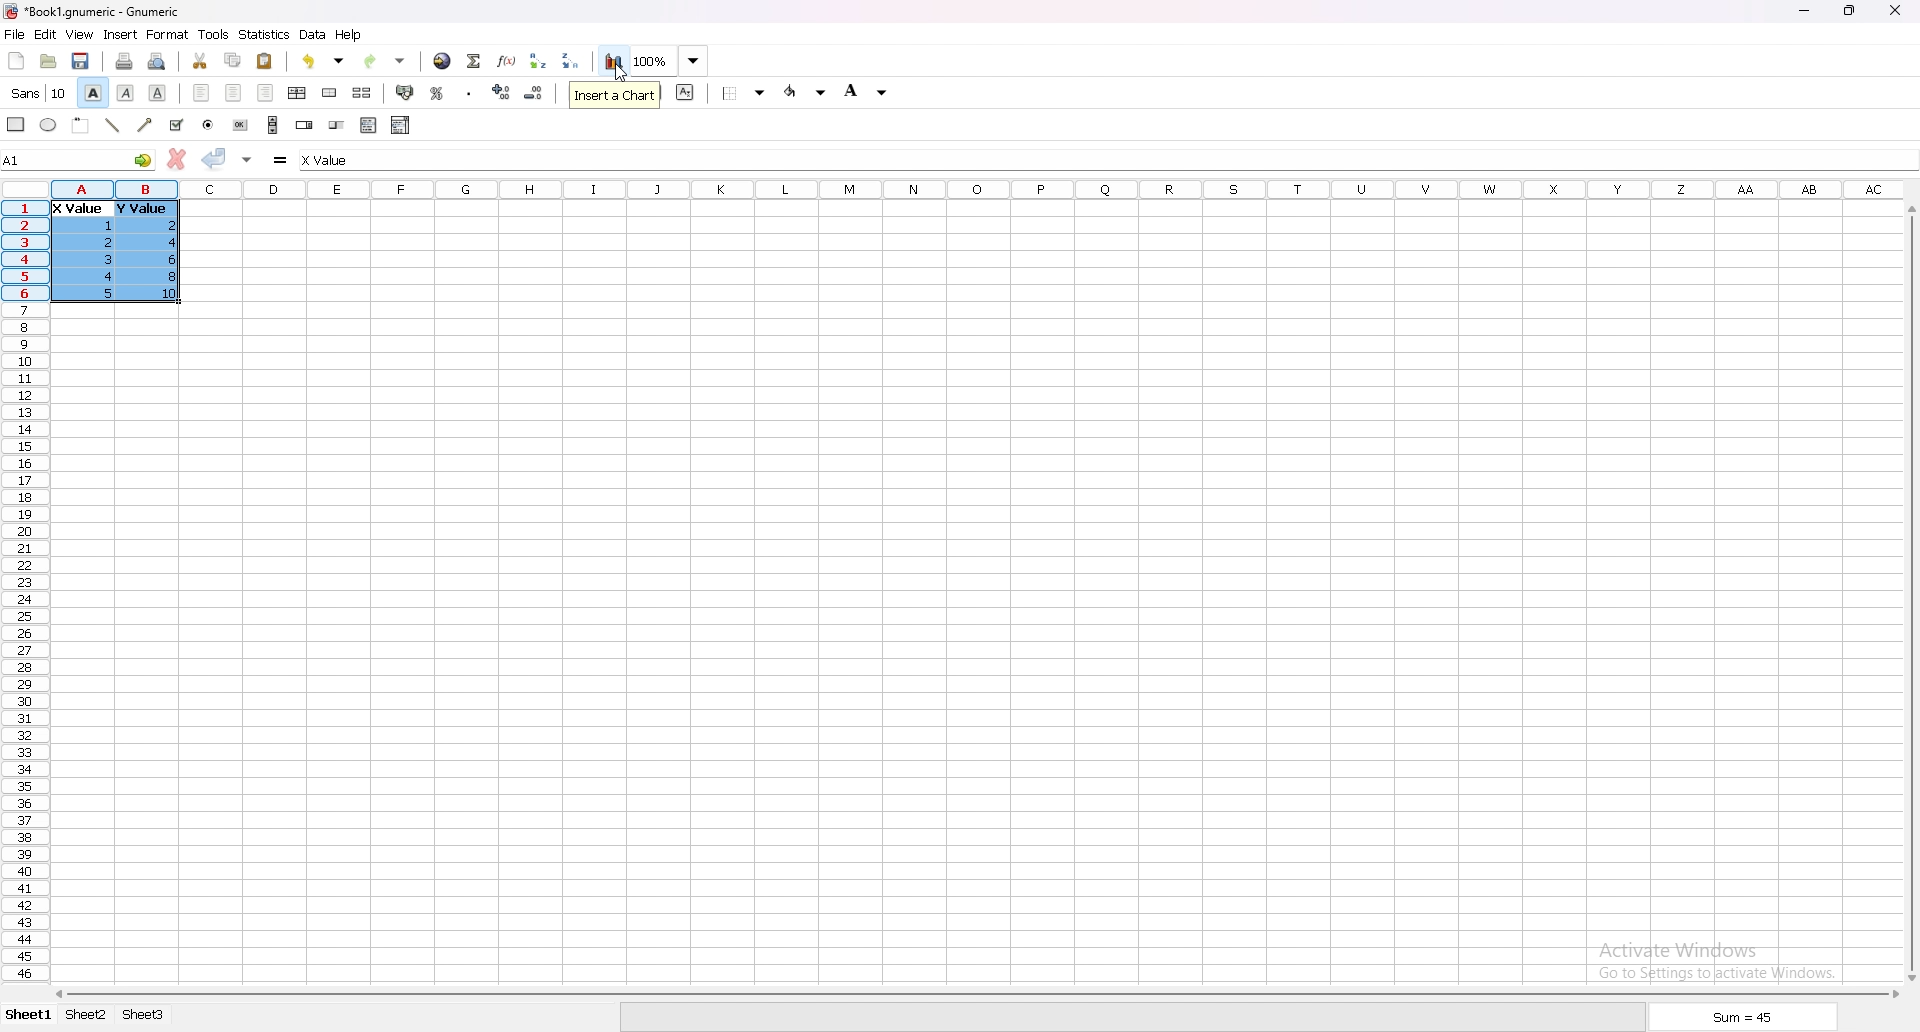  Describe the element at coordinates (92, 11) in the screenshot. I see `file name` at that location.